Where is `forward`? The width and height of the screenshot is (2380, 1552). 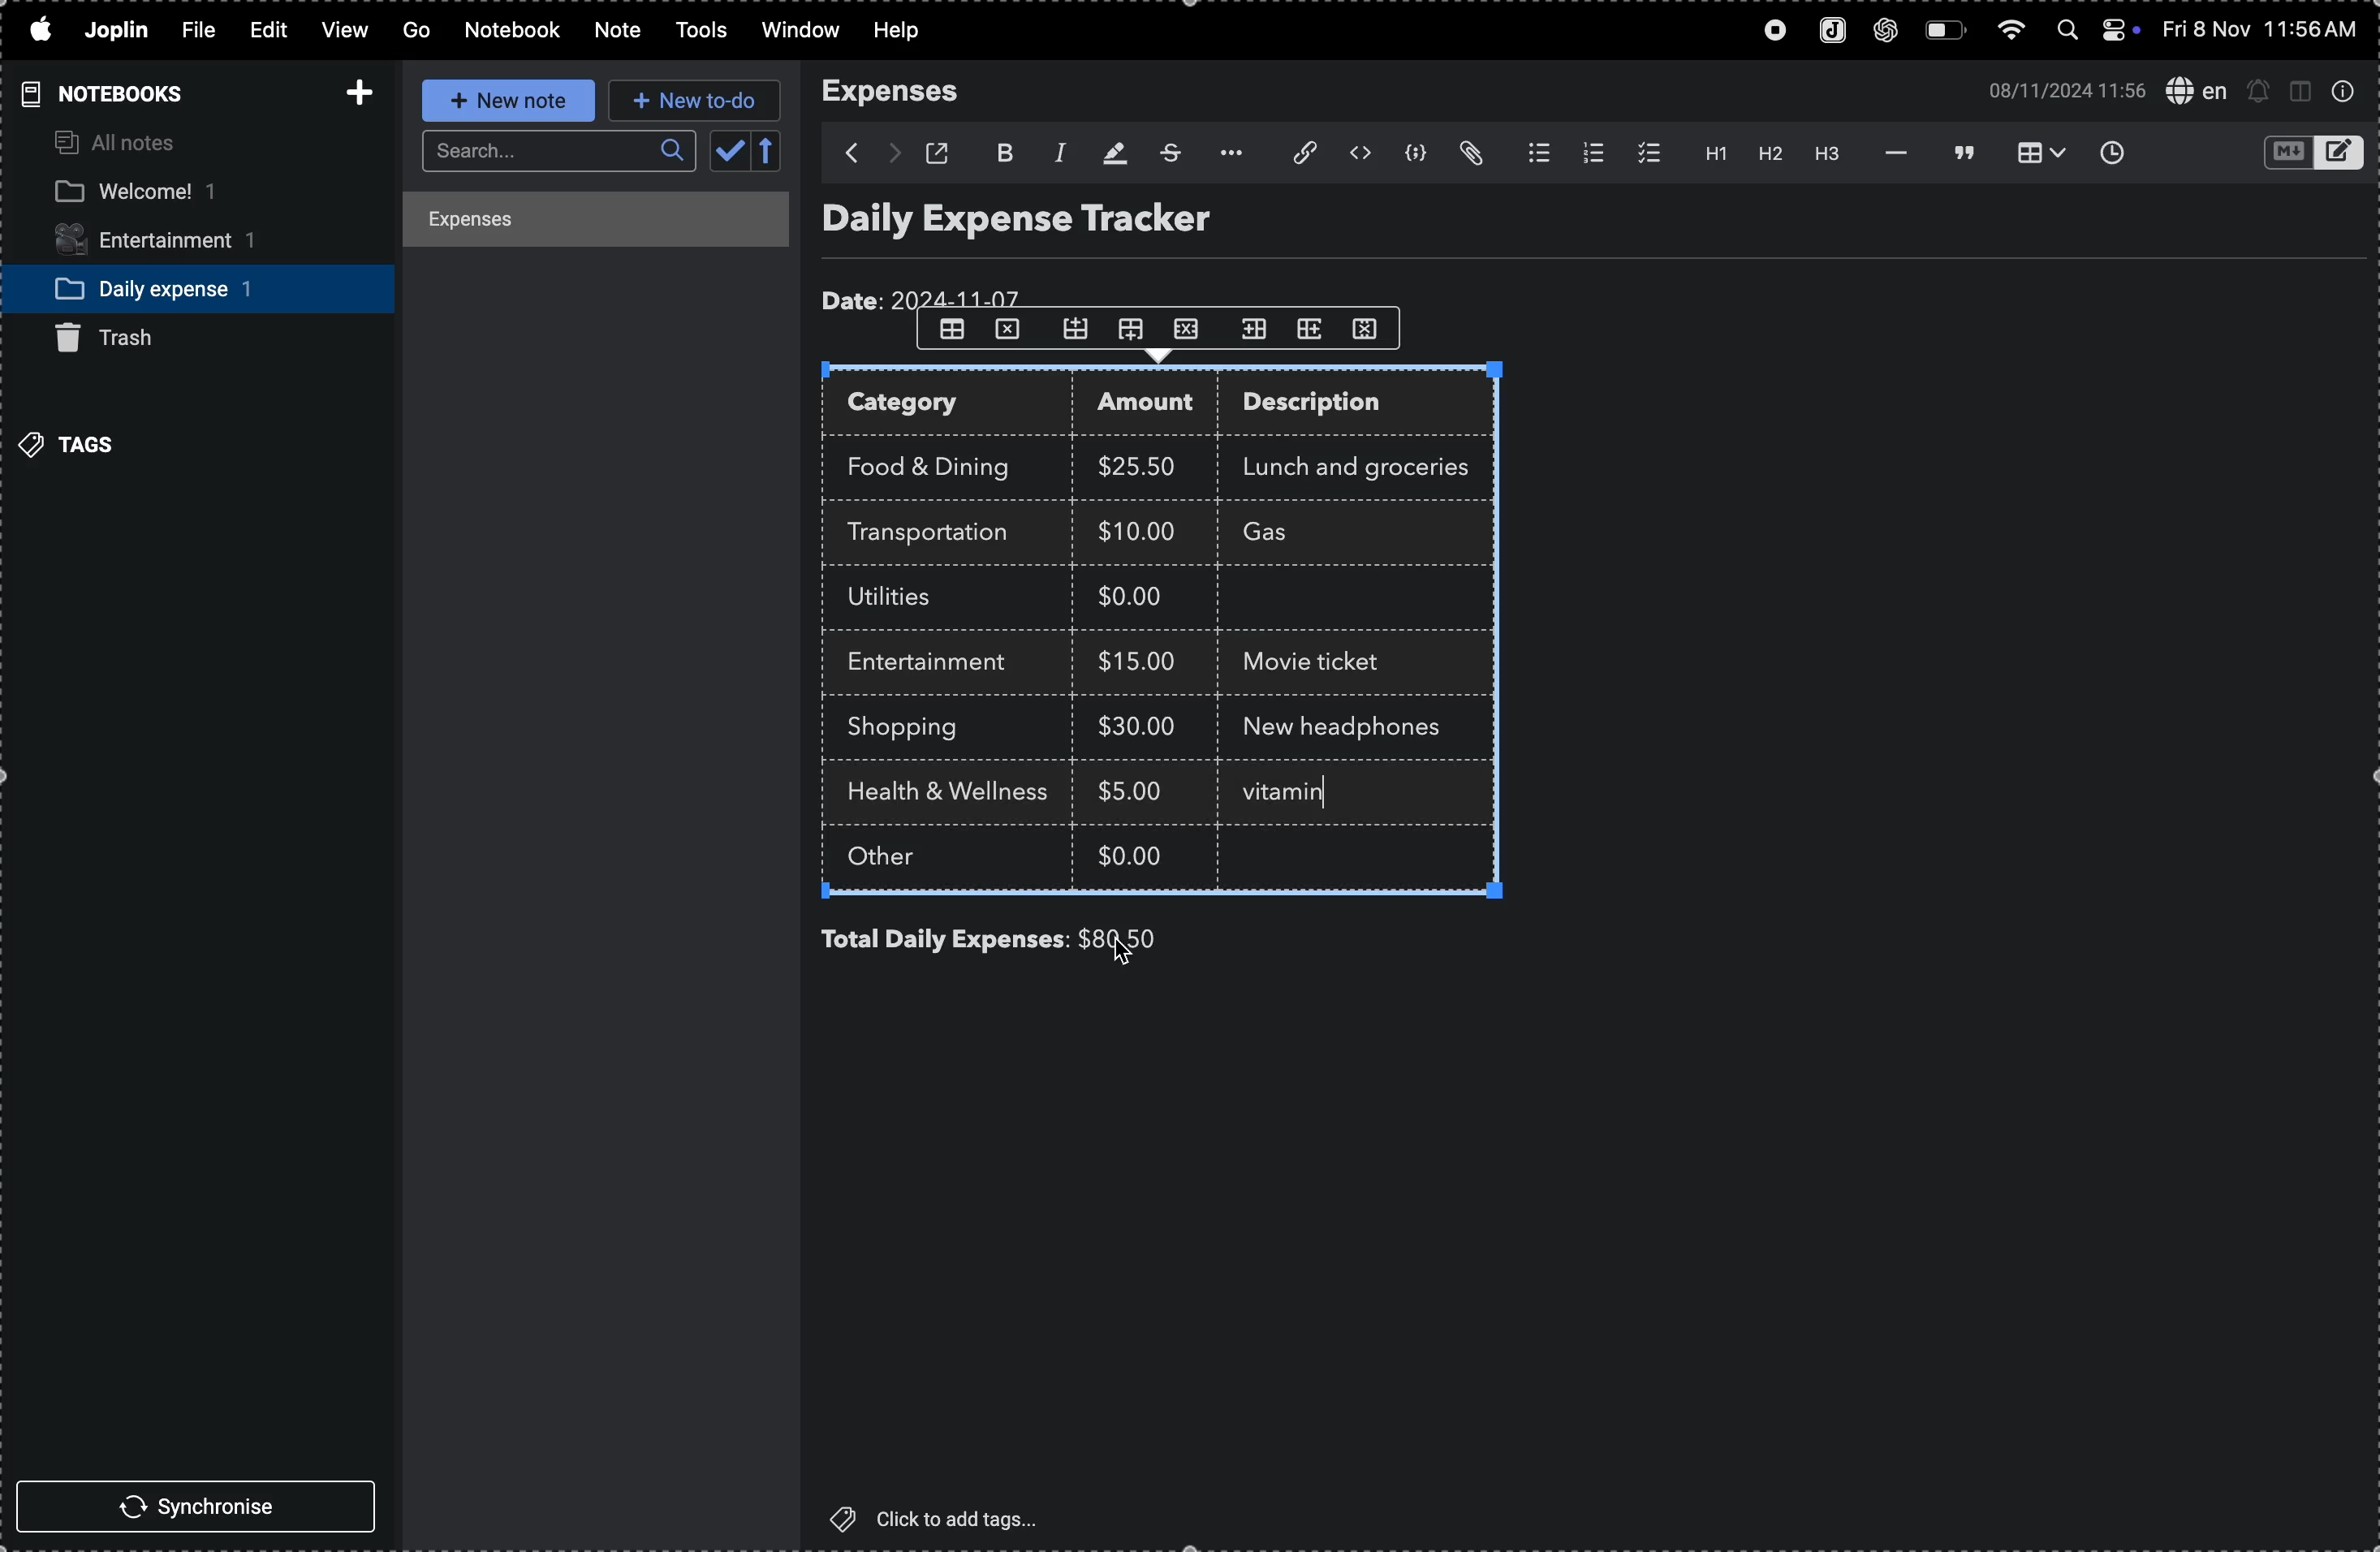
forward is located at coordinates (892, 154).